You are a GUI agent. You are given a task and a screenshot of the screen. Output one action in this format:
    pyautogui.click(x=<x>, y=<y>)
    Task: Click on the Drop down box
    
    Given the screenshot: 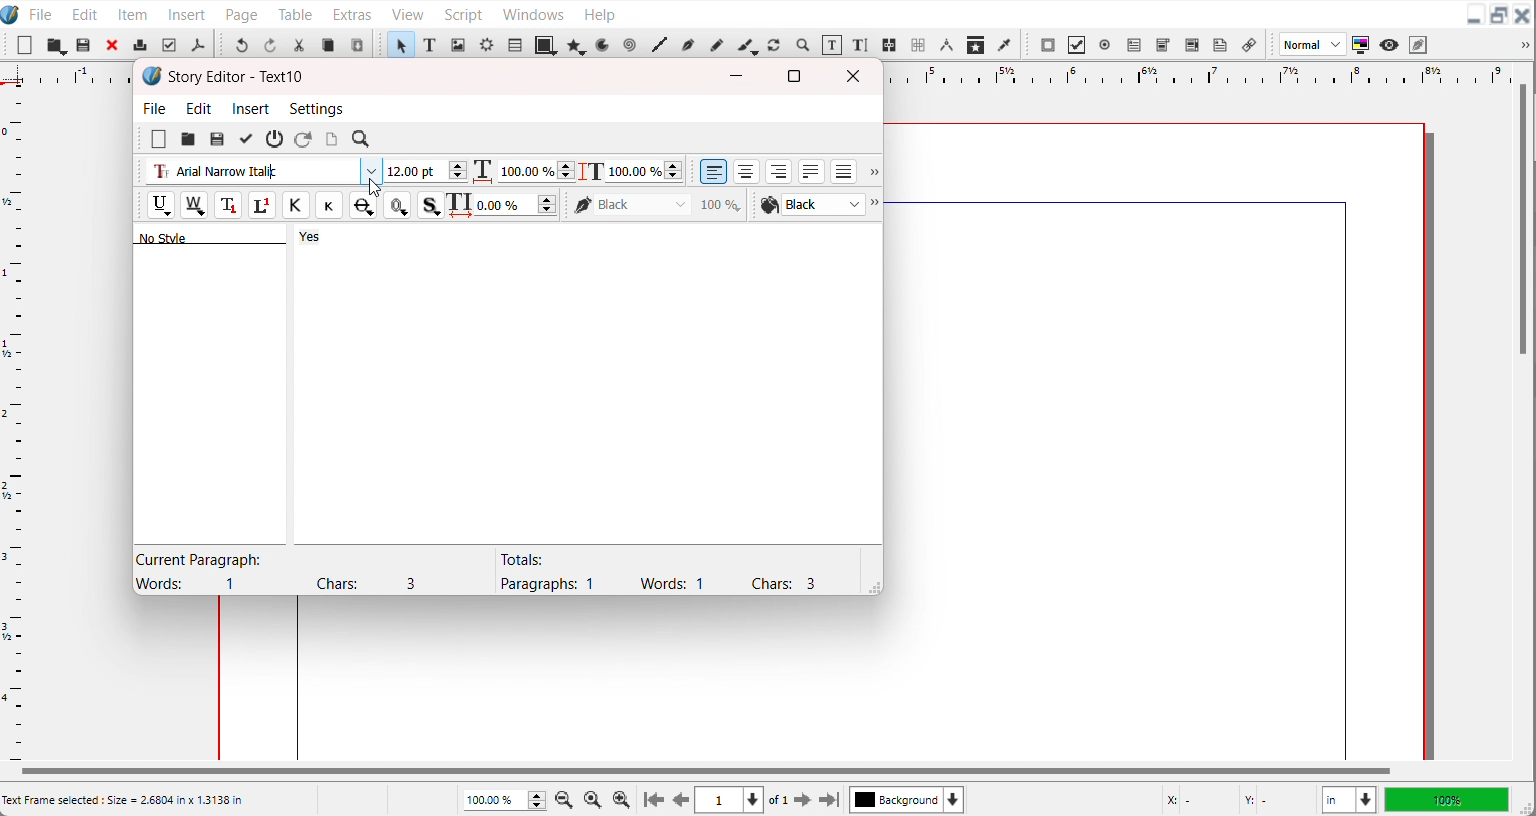 What is the action you would take?
    pyautogui.click(x=872, y=173)
    